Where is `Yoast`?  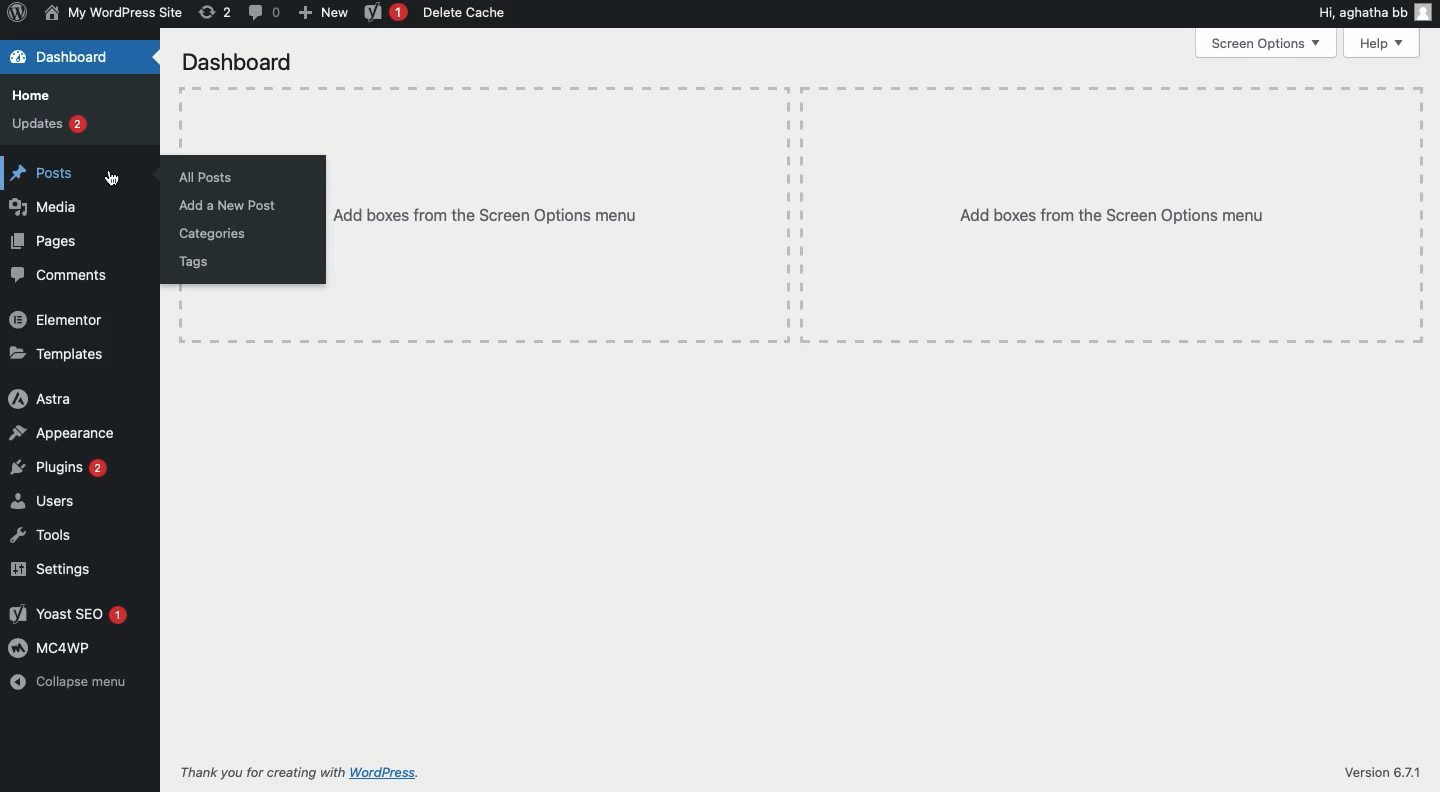
Yoast is located at coordinates (66, 615).